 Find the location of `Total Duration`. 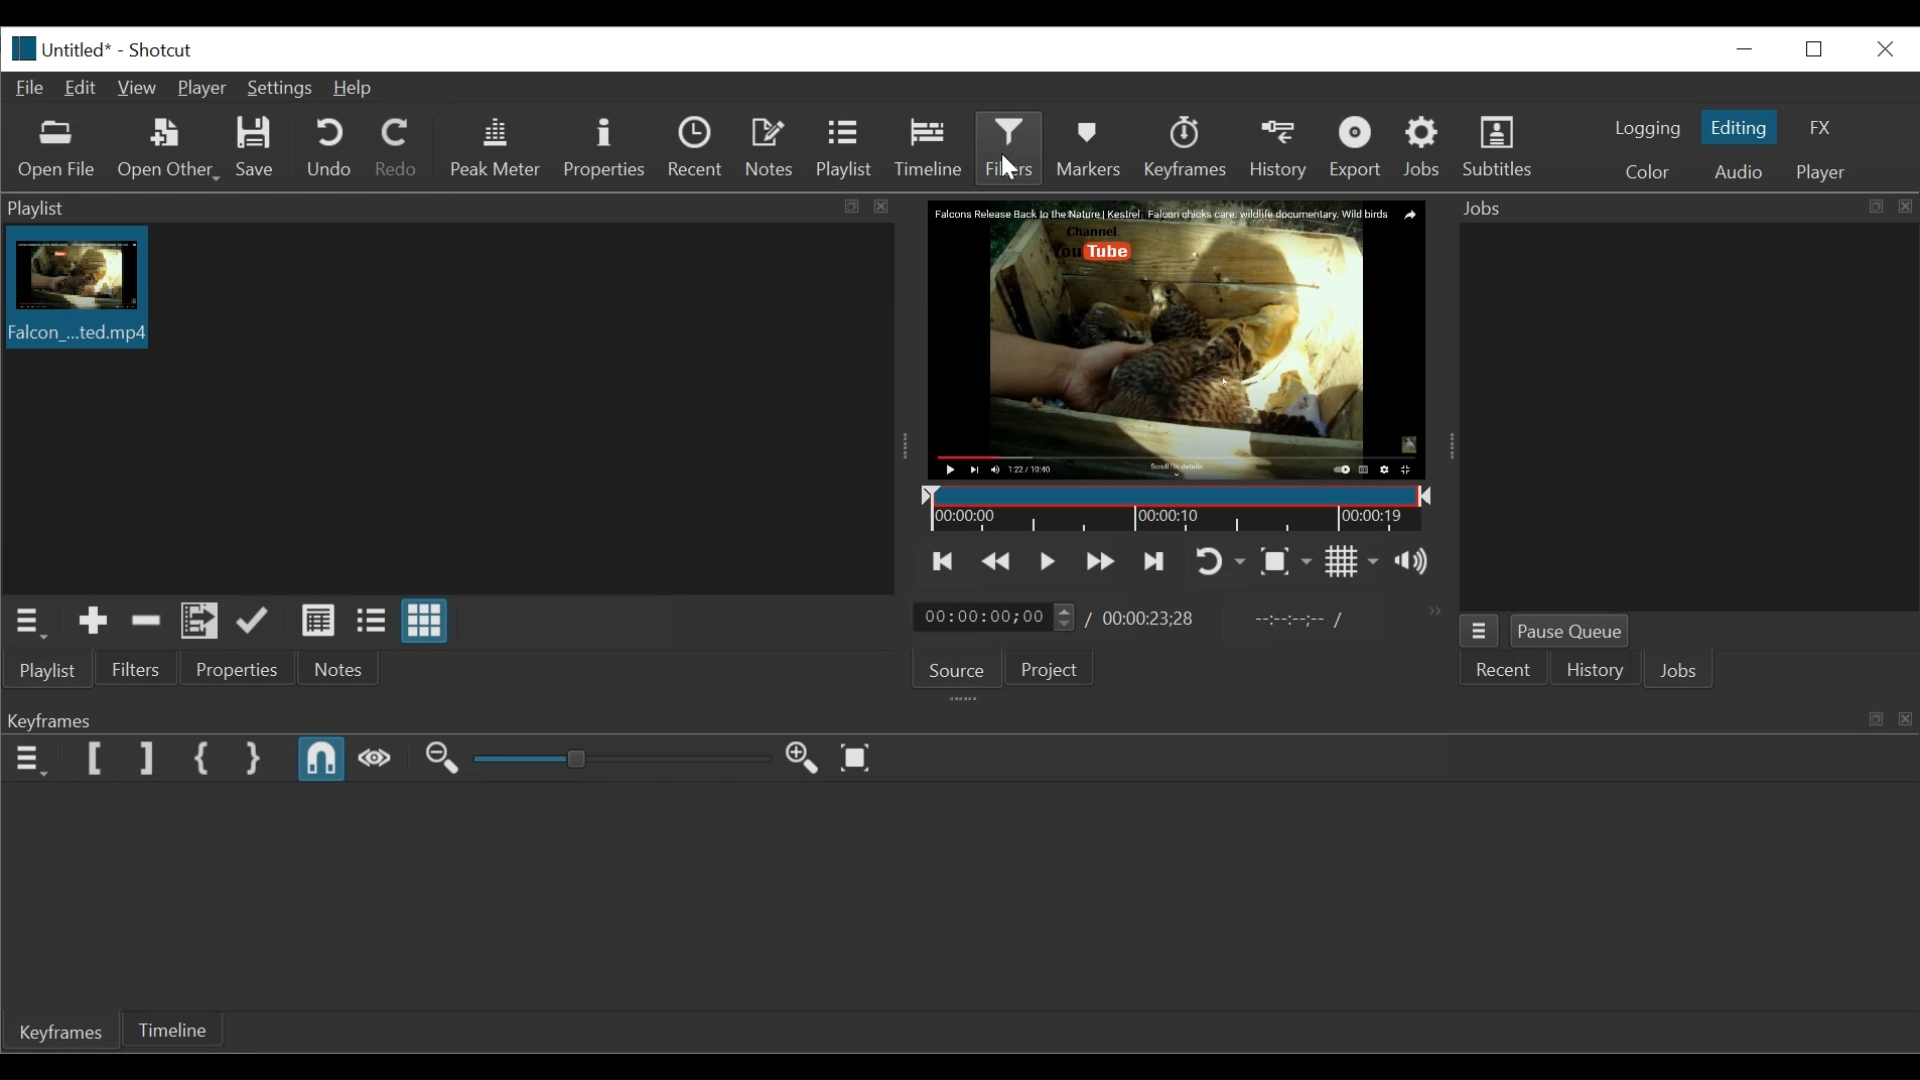

Total Duration is located at coordinates (1149, 619).